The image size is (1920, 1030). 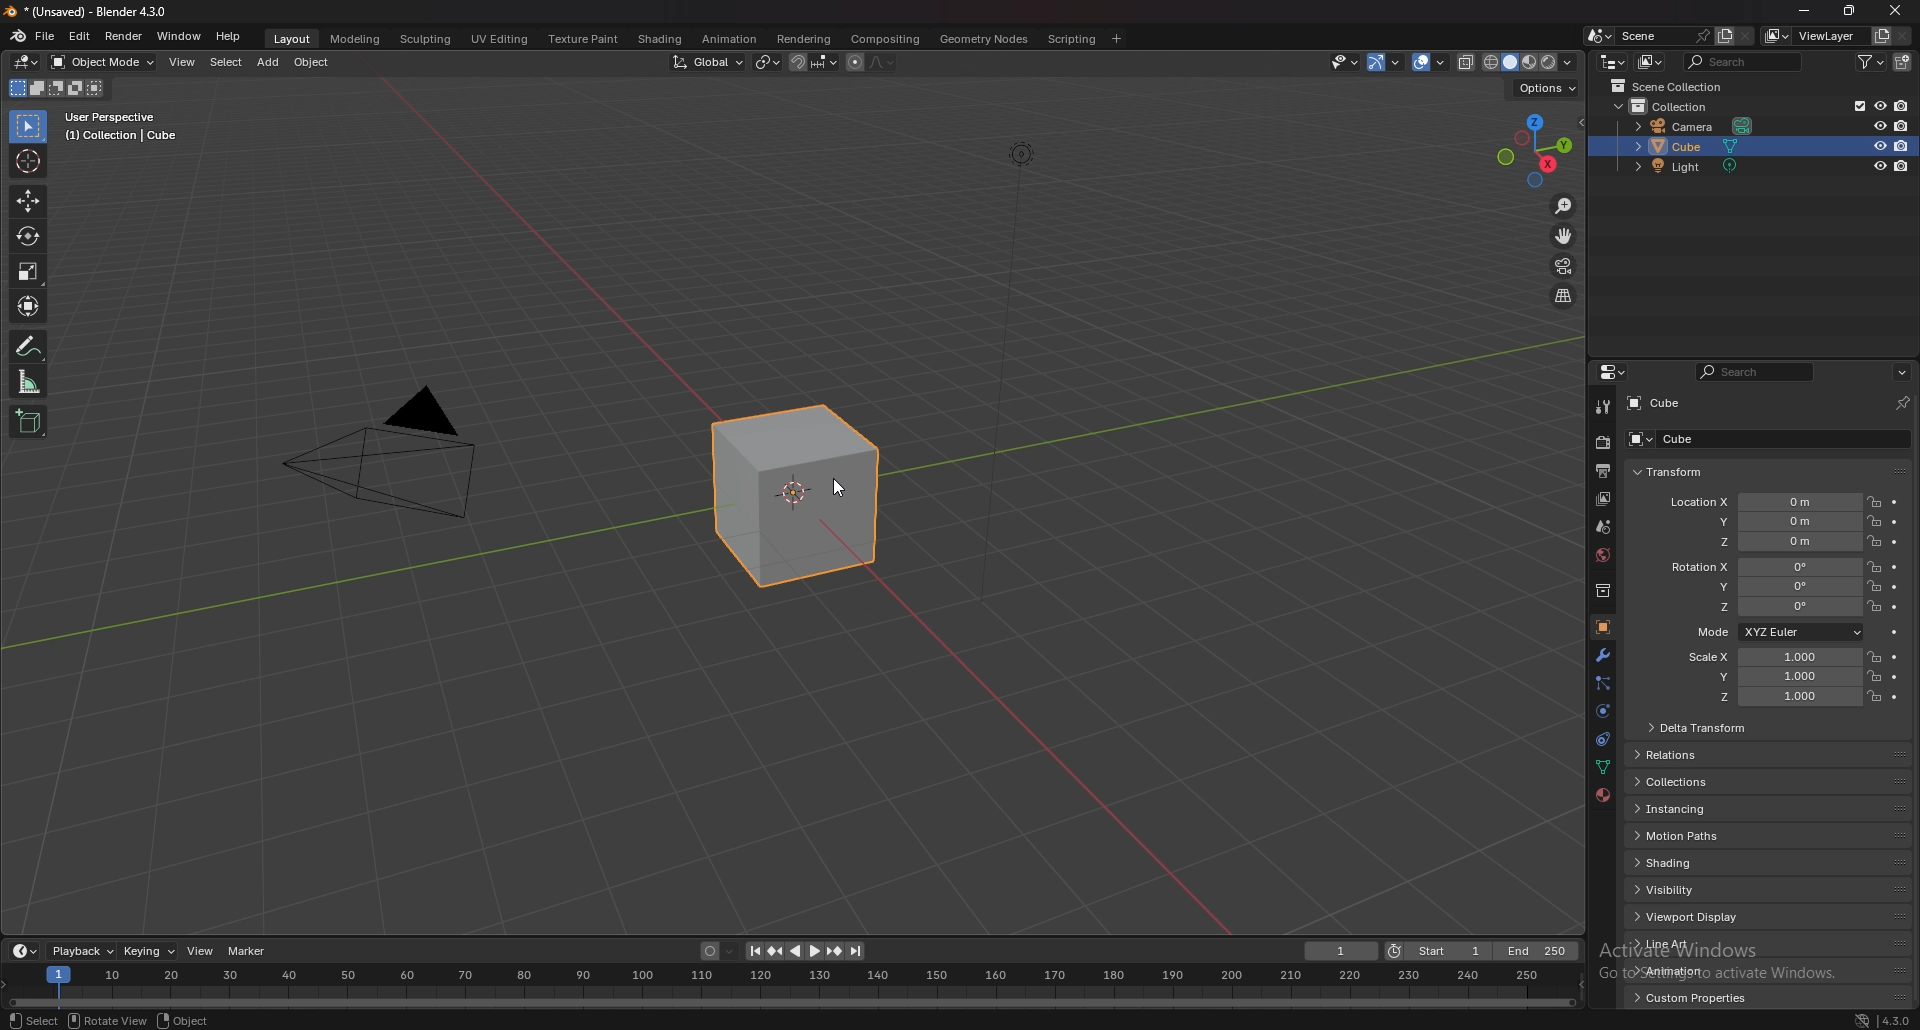 What do you see at coordinates (1904, 62) in the screenshot?
I see `new collection` at bounding box center [1904, 62].